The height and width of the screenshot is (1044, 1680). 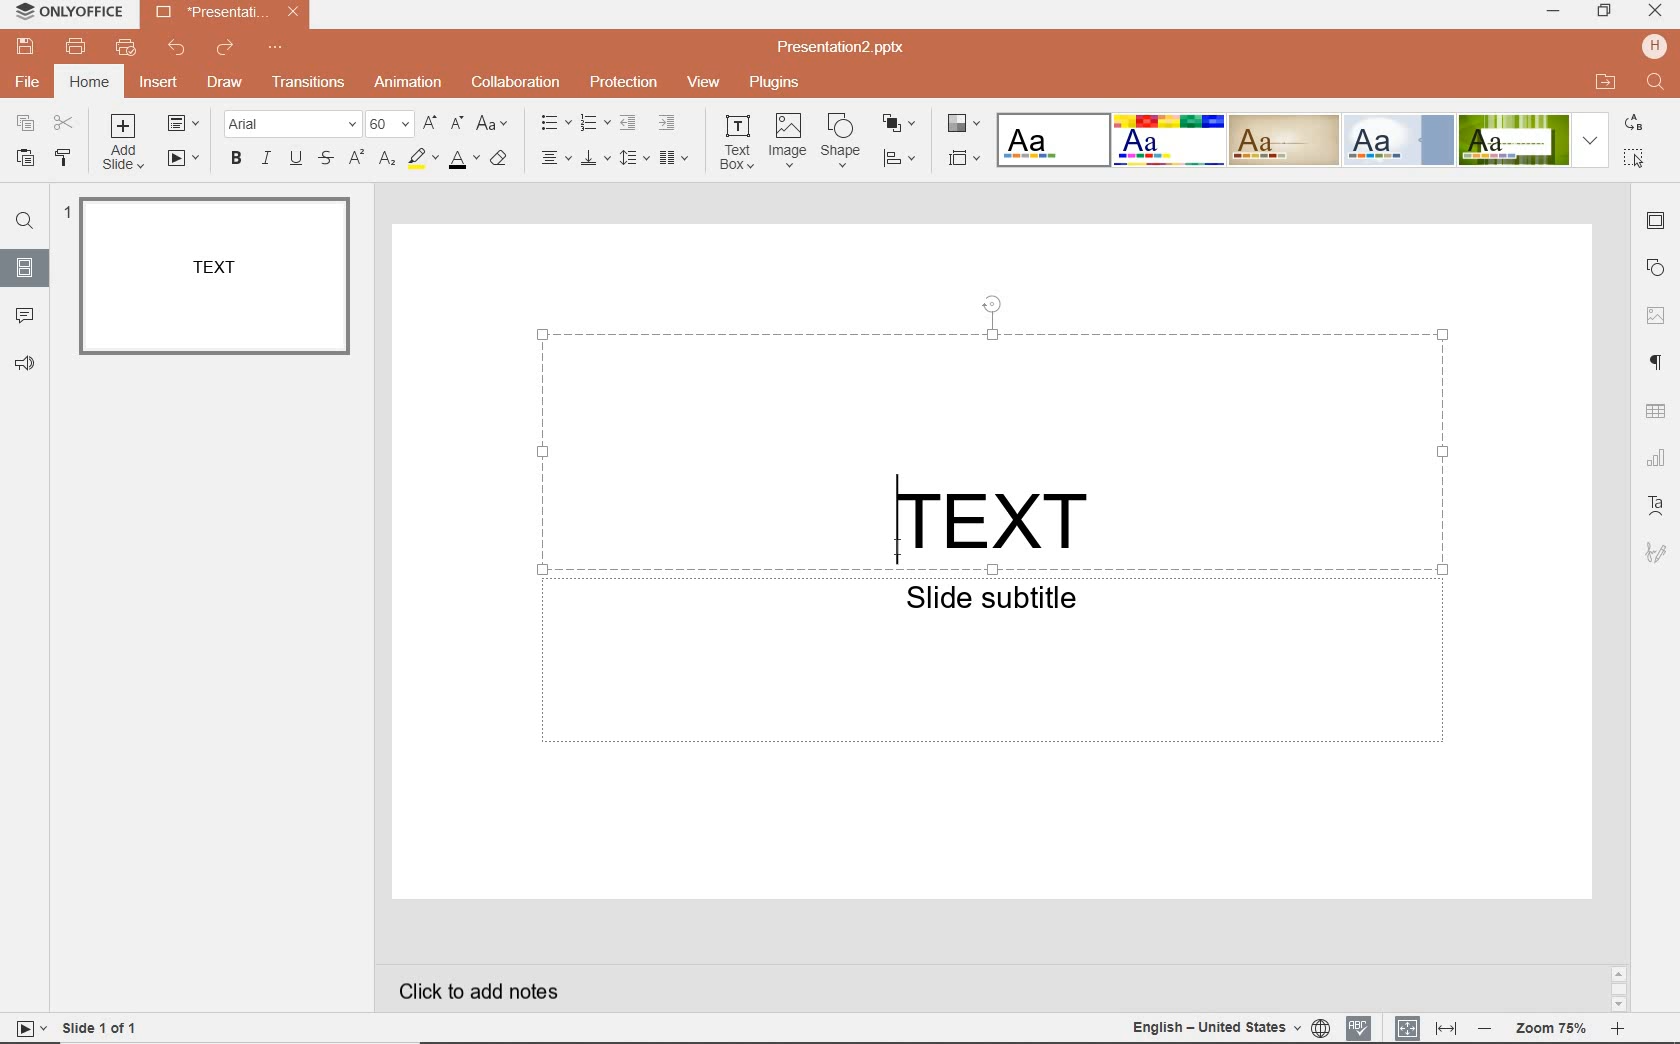 What do you see at coordinates (177, 47) in the screenshot?
I see `UNDO` at bounding box center [177, 47].